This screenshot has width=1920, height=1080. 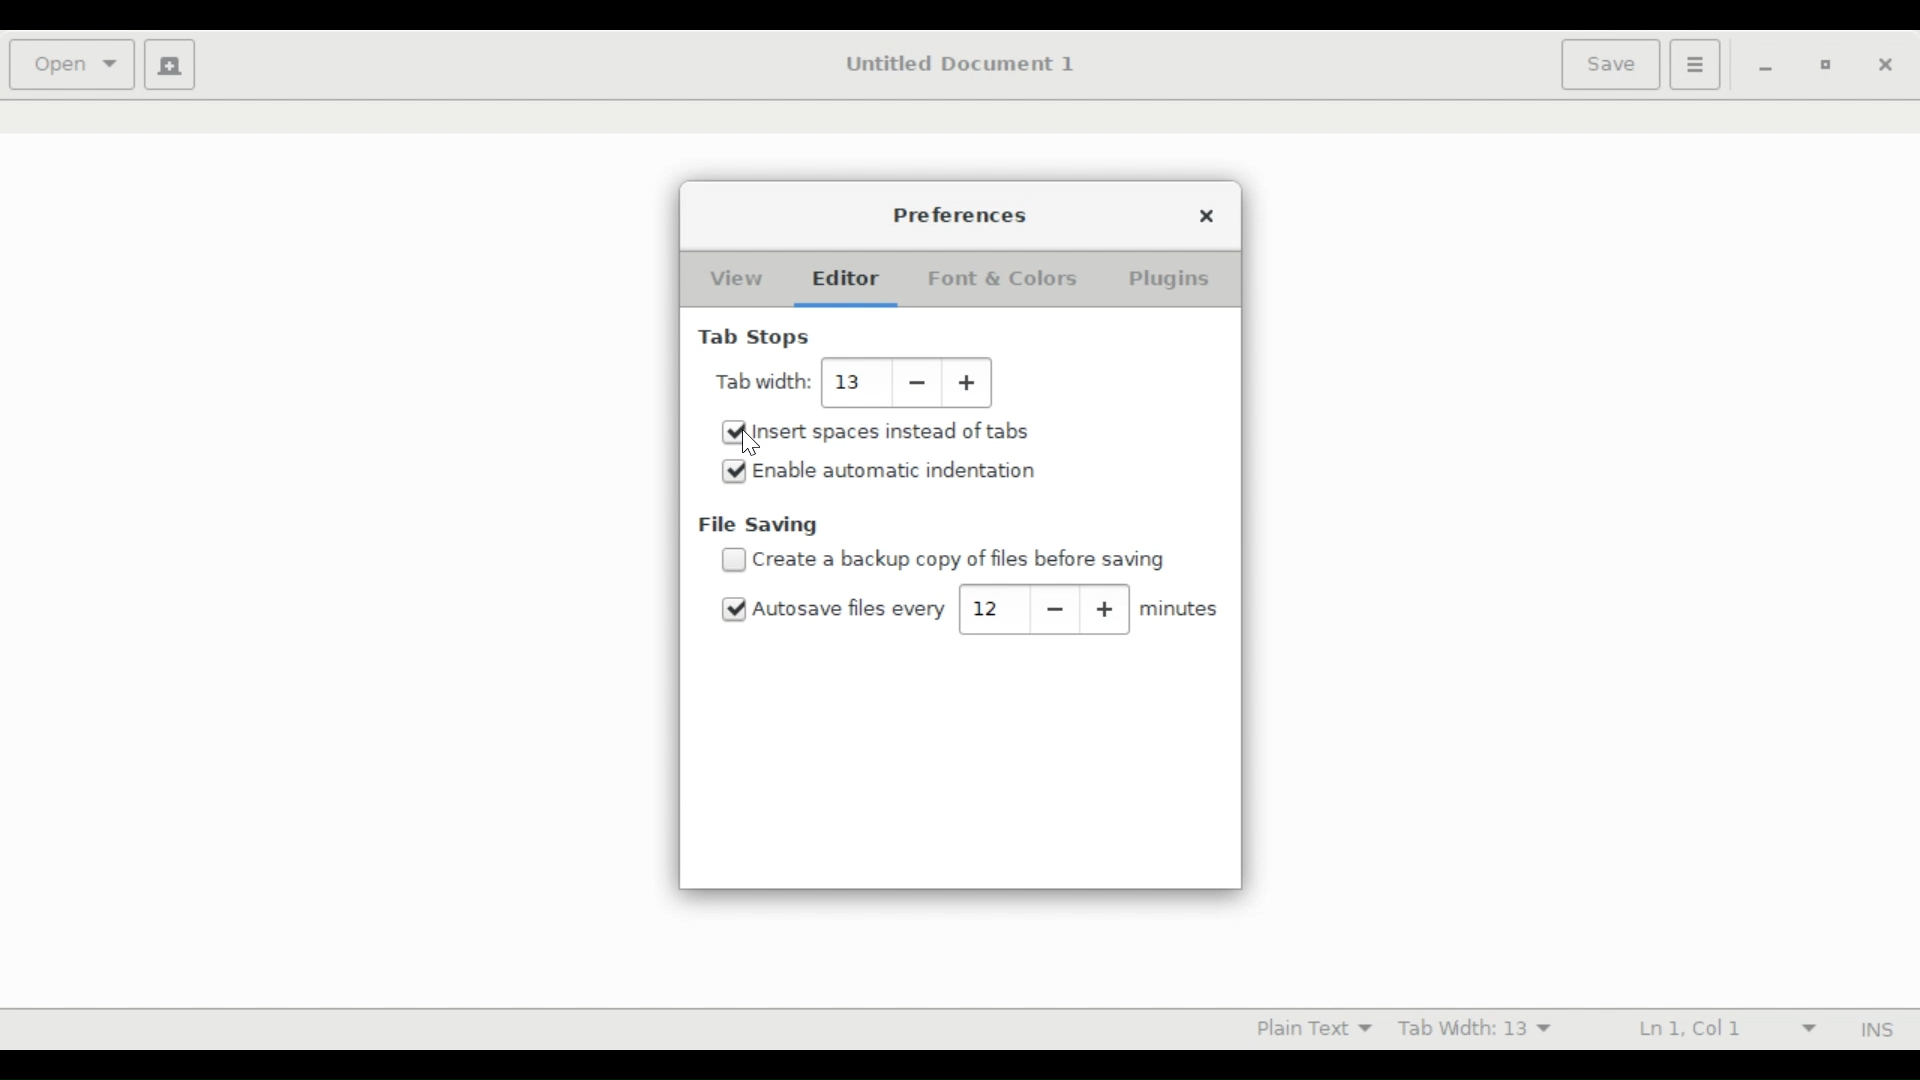 I want to click on Preferences, so click(x=961, y=214).